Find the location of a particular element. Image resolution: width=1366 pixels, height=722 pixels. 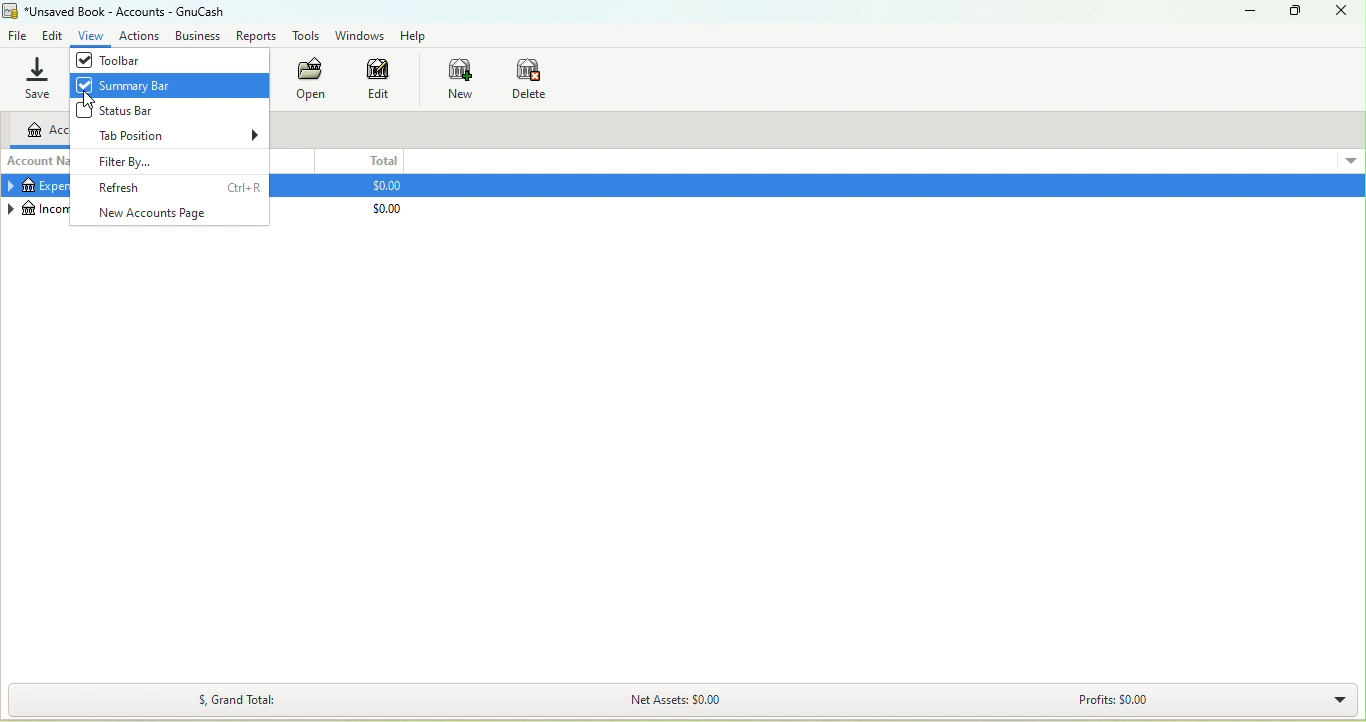

Open is located at coordinates (309, 80).